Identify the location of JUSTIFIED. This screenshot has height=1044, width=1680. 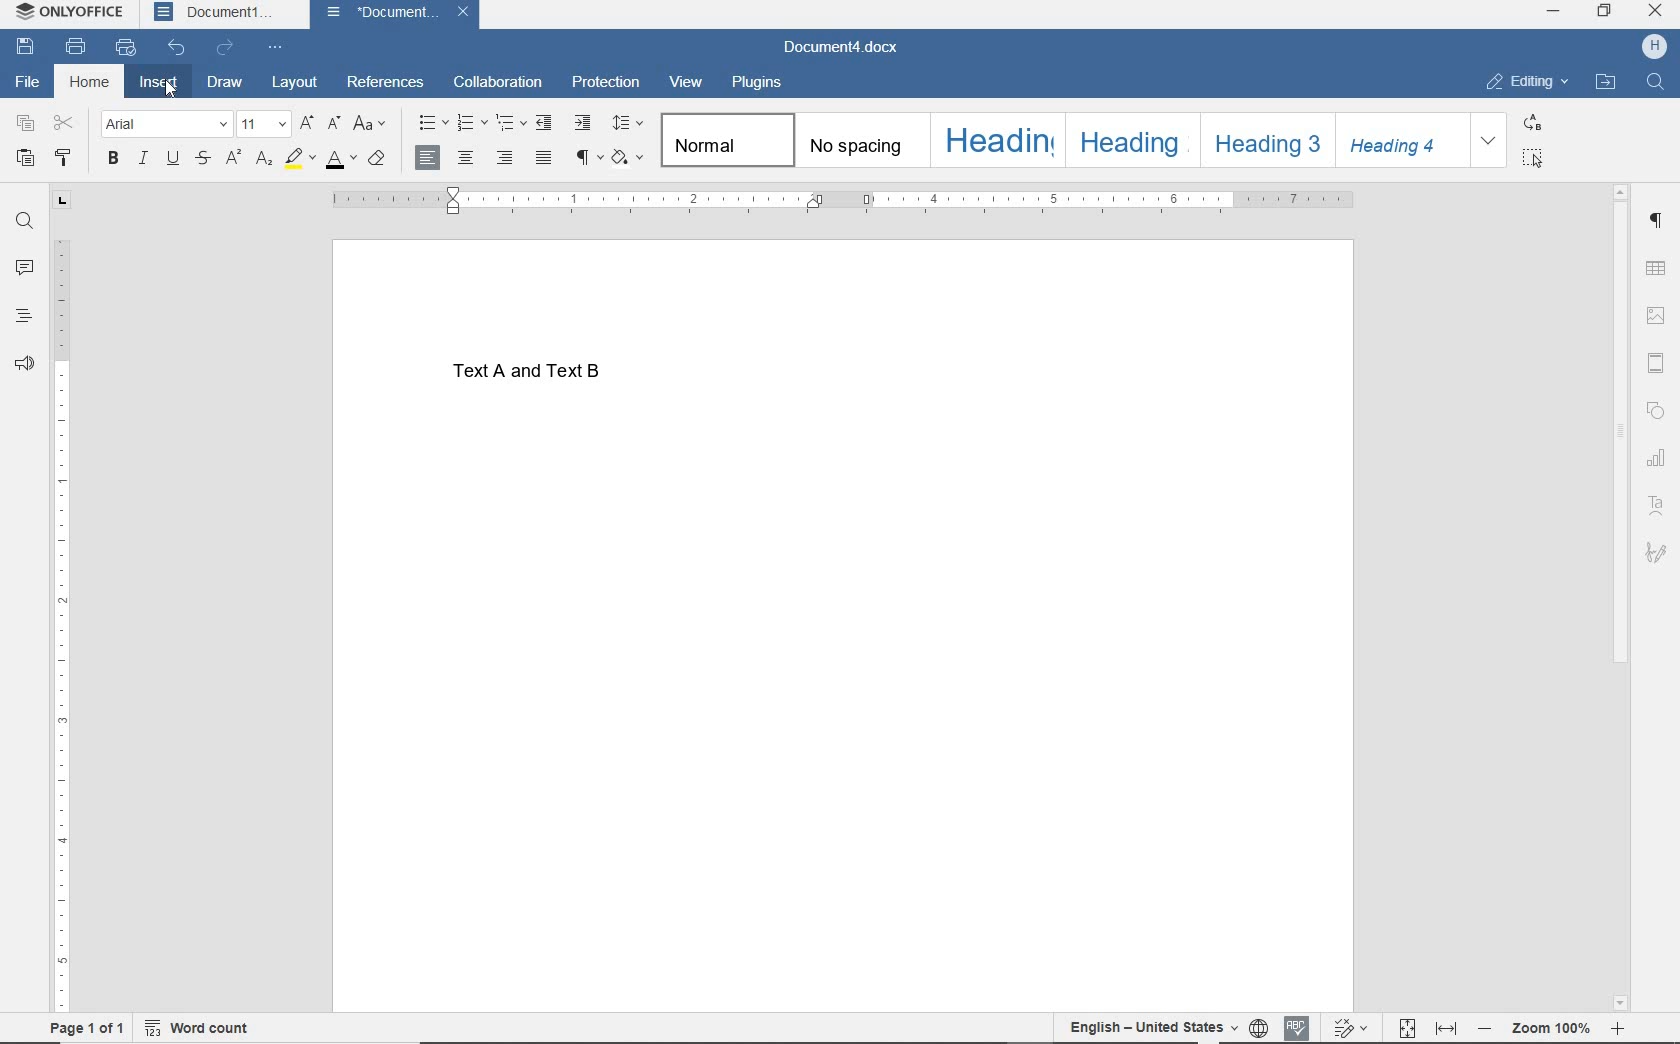
(545, 160).